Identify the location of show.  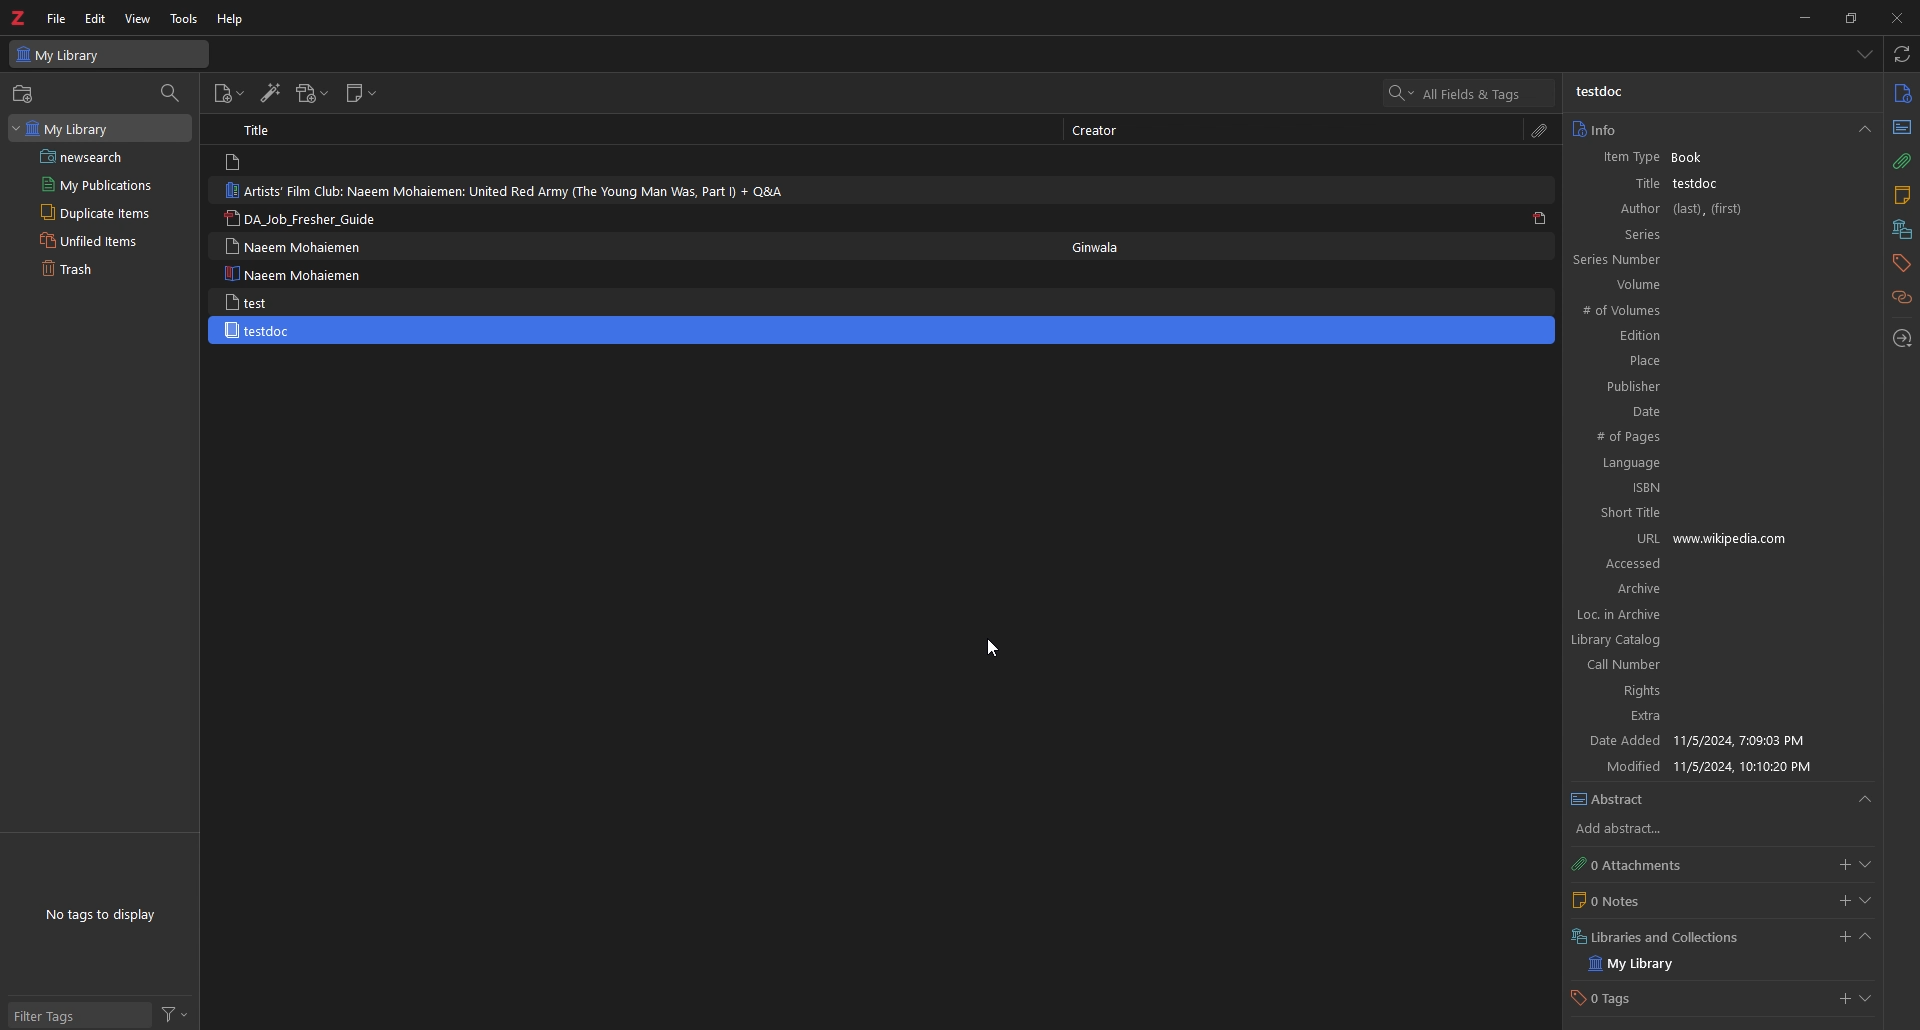
(1867, 998).